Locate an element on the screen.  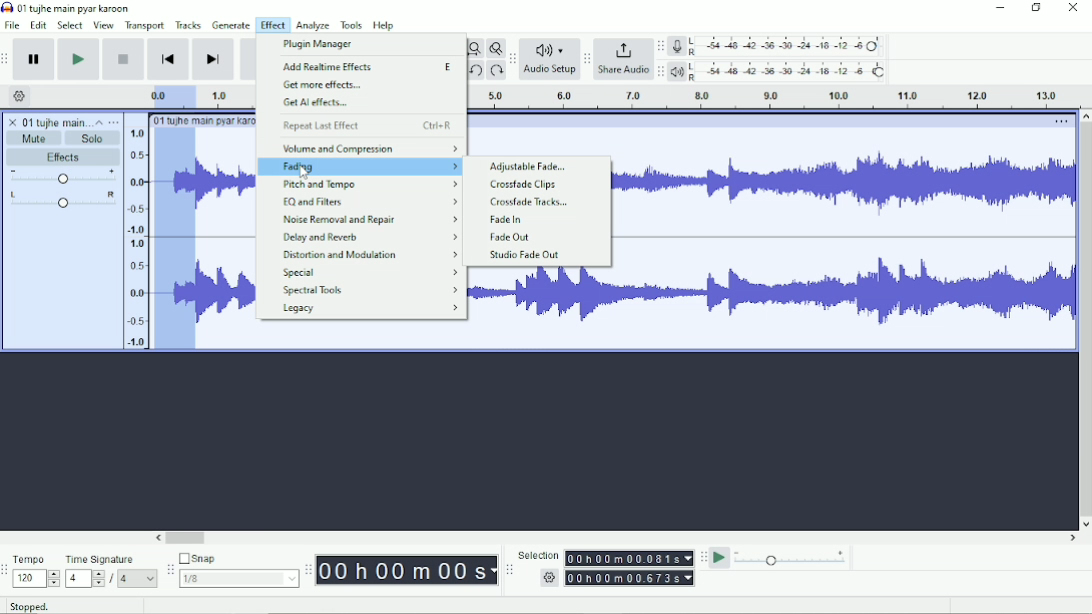
Edit is located at coordinates (39, 25).